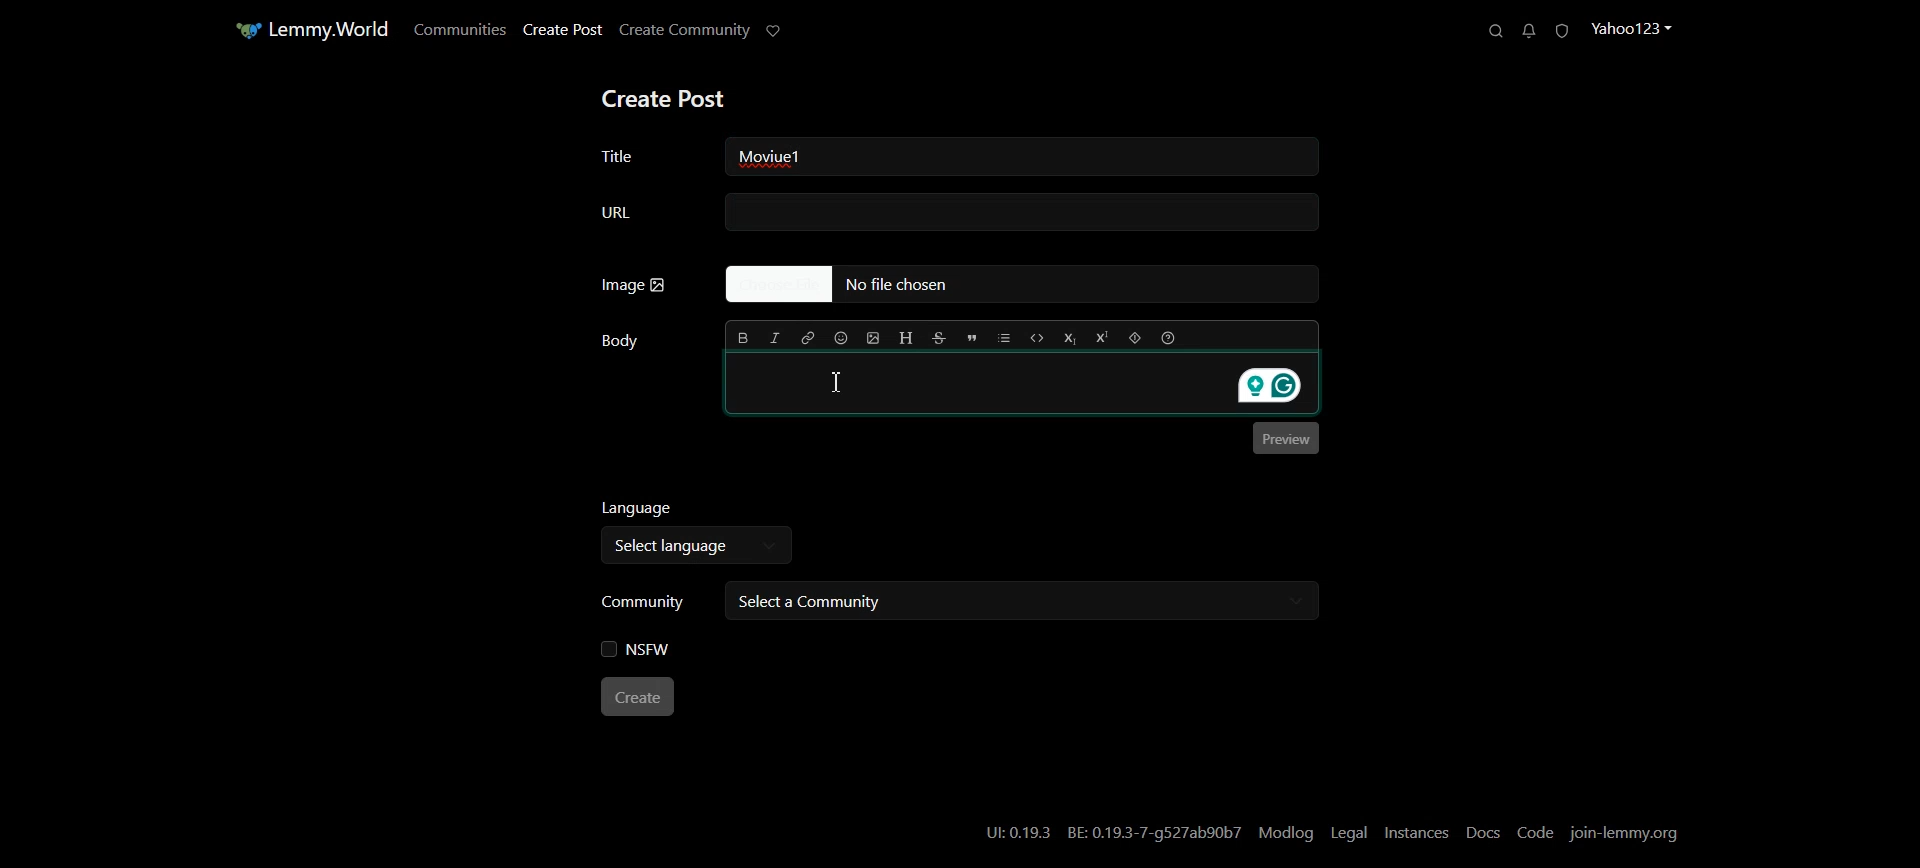 This screenshot has width=1920, height=868. Describe the element at coordinates (699, 510) in the screenshot. I see `Language` at that location.